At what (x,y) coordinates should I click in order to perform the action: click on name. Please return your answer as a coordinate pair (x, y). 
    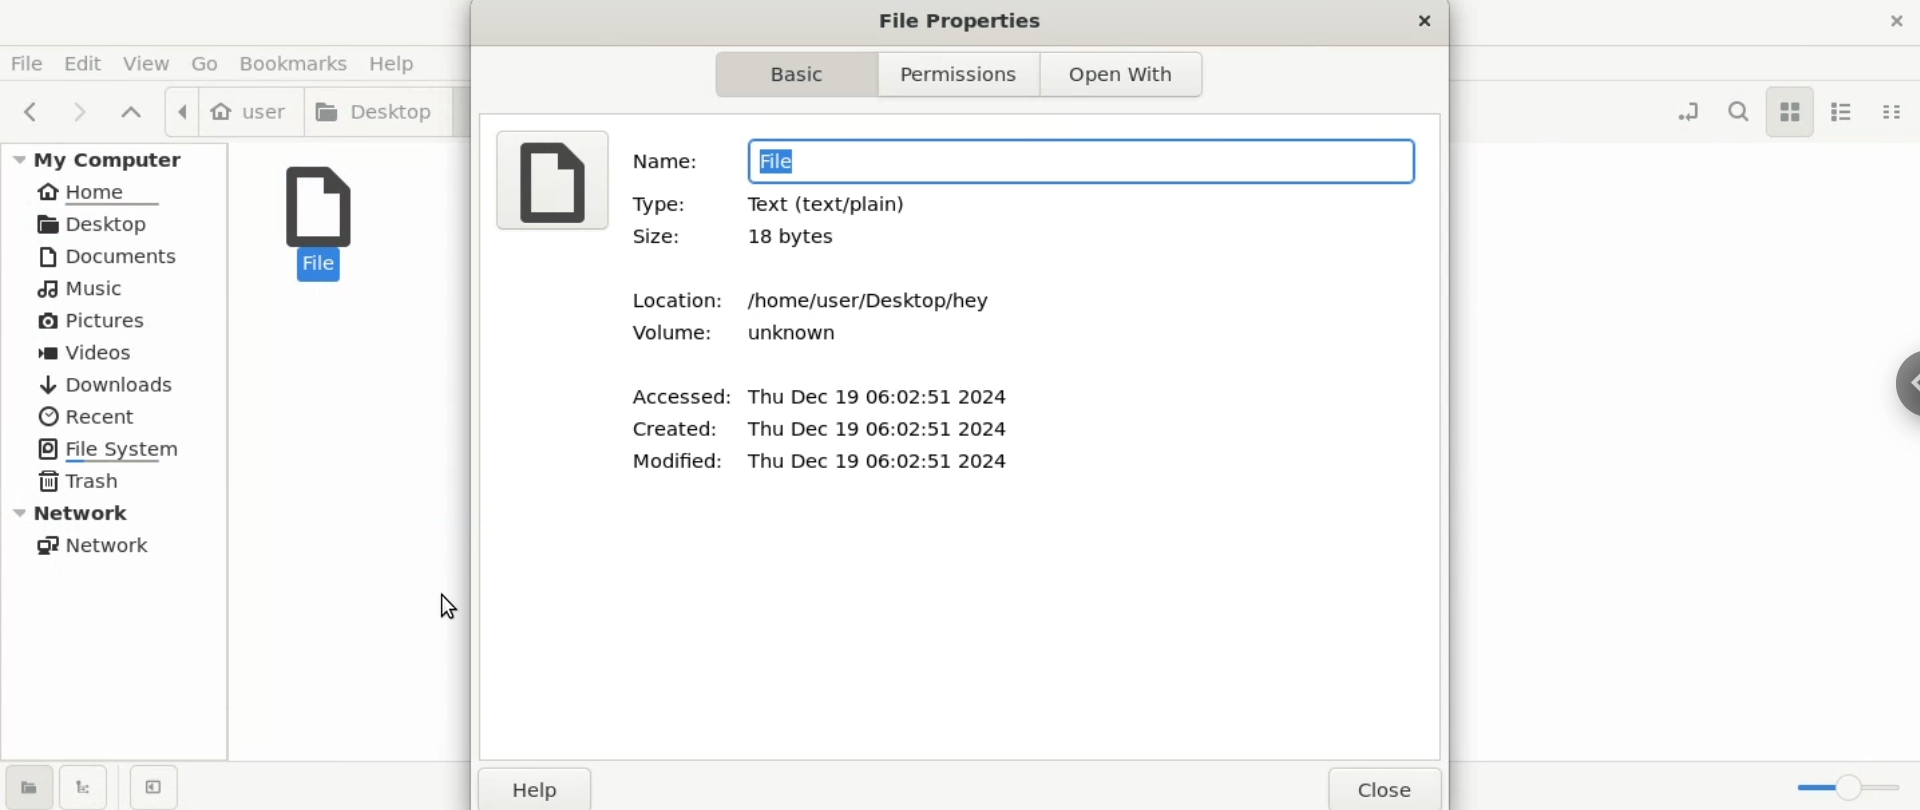
    Looking at the image, I should click on (667, 162).